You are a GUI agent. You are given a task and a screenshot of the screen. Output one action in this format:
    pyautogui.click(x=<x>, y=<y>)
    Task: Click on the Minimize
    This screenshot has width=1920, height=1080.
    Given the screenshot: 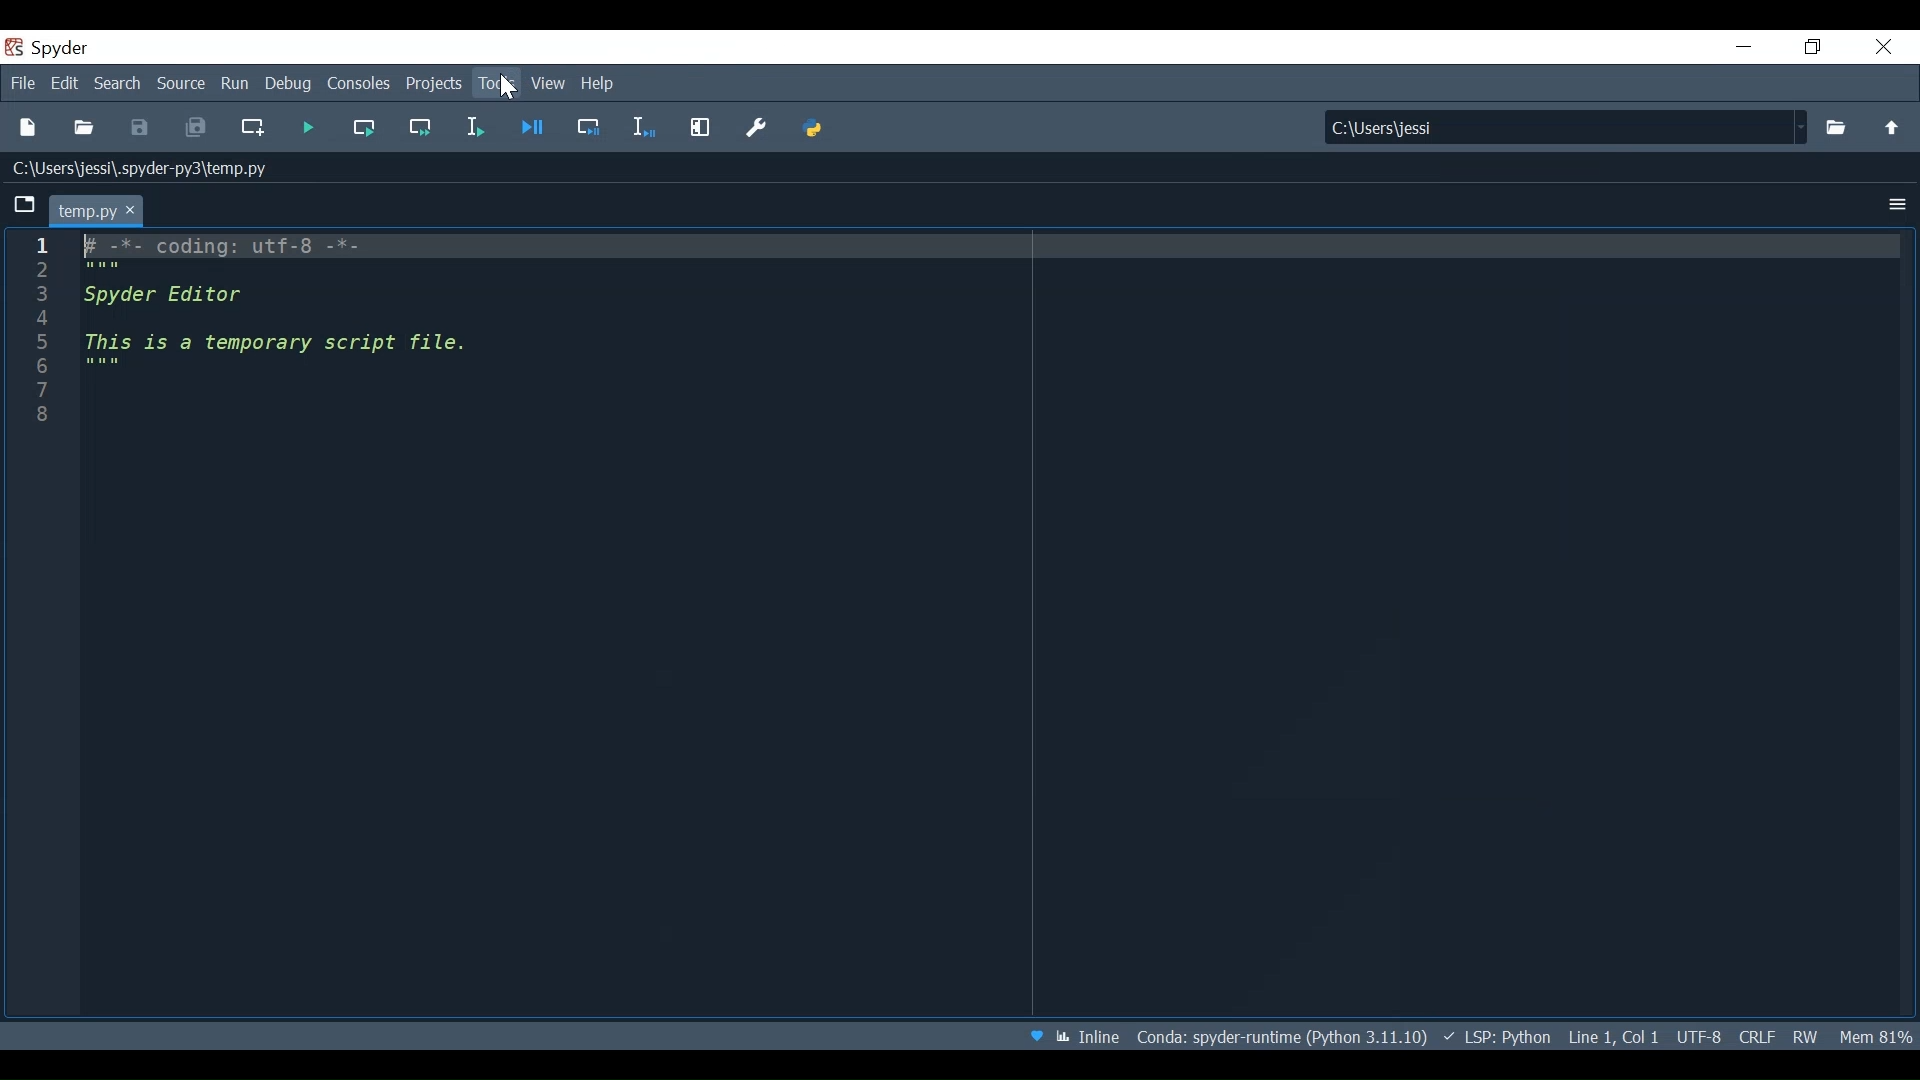 What is the action you would take?
    pyautogui.click(x=1743, y=47)
    